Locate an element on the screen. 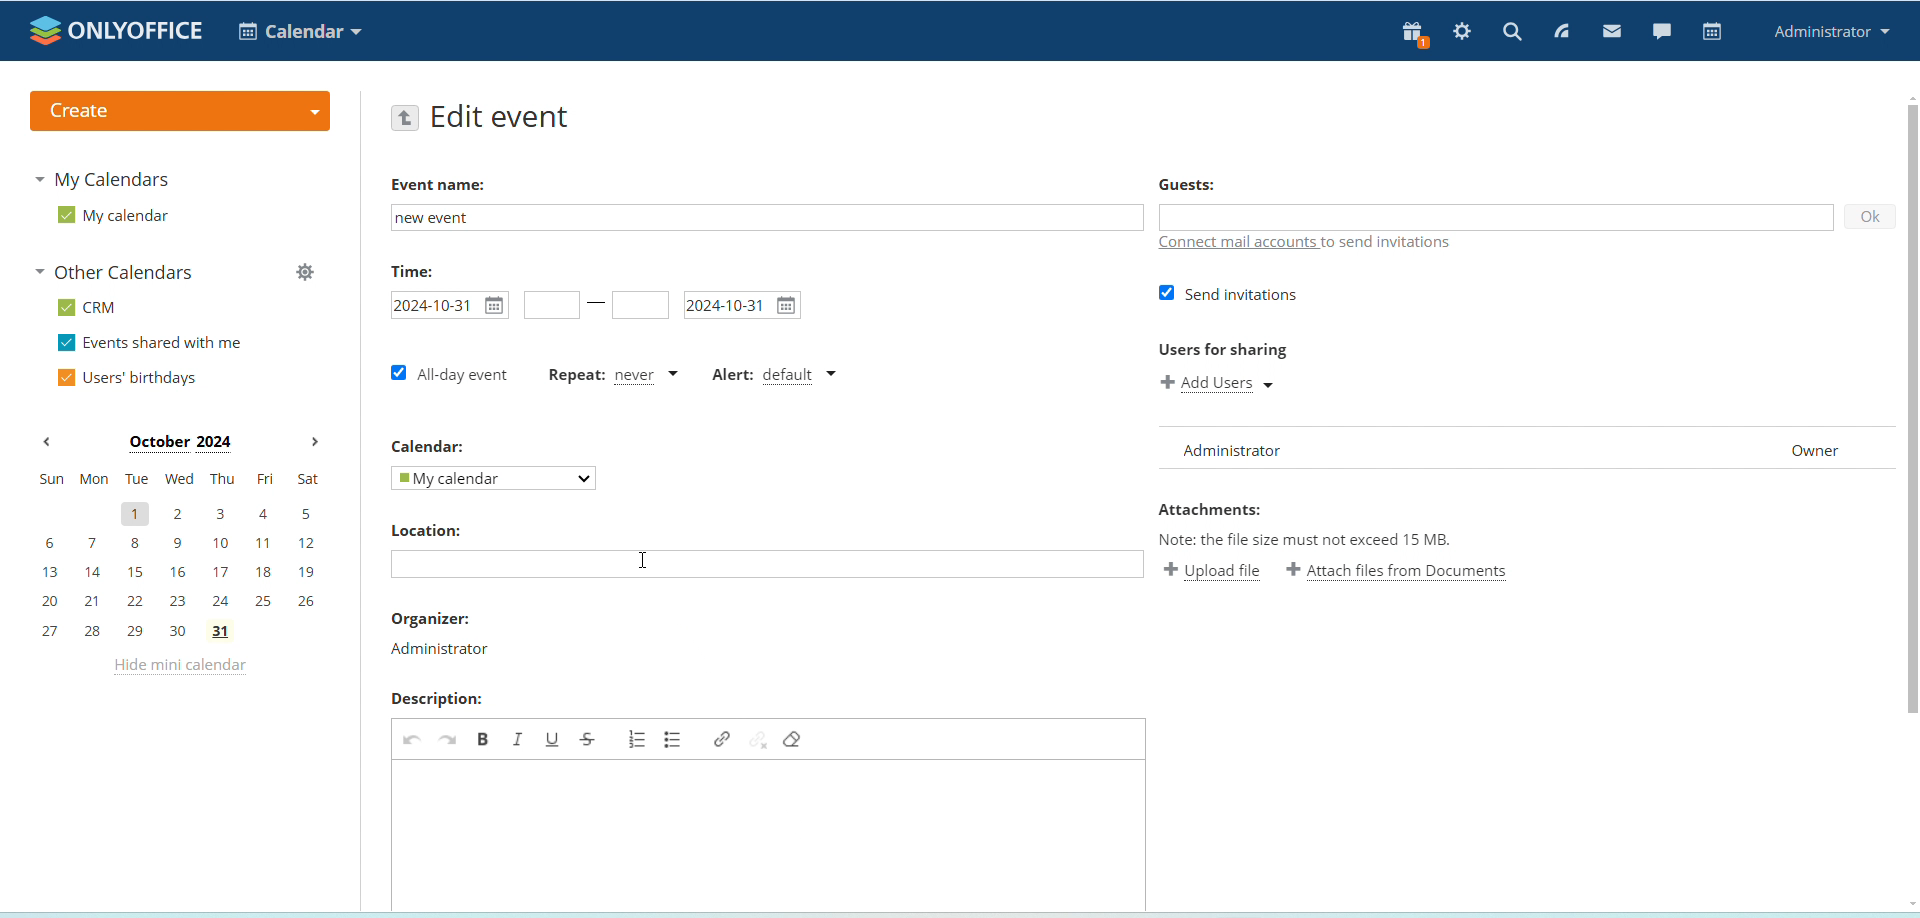 Image resolution: width=1920 pixels, height=918 pixels. Note: the file size must not exceed 15 mb is located at coordinates (1306, 538).